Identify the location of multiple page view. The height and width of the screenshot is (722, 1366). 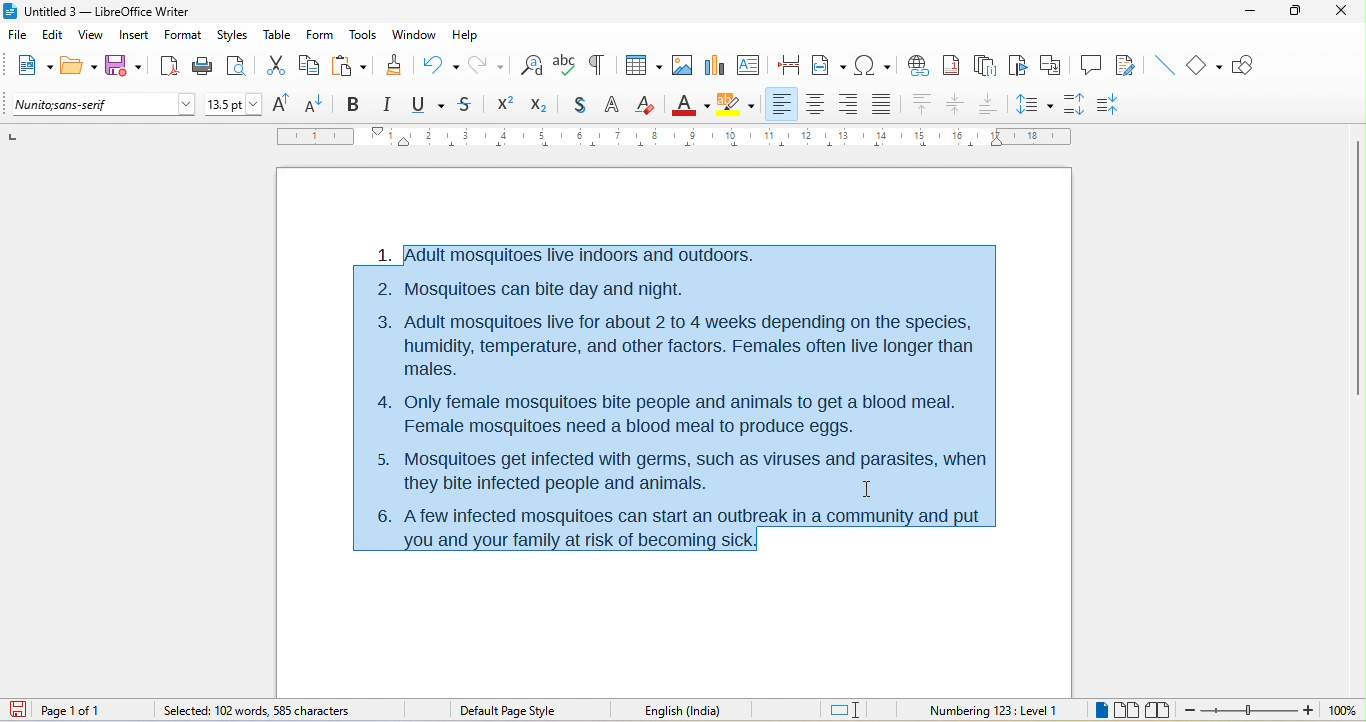
(1131, 711).